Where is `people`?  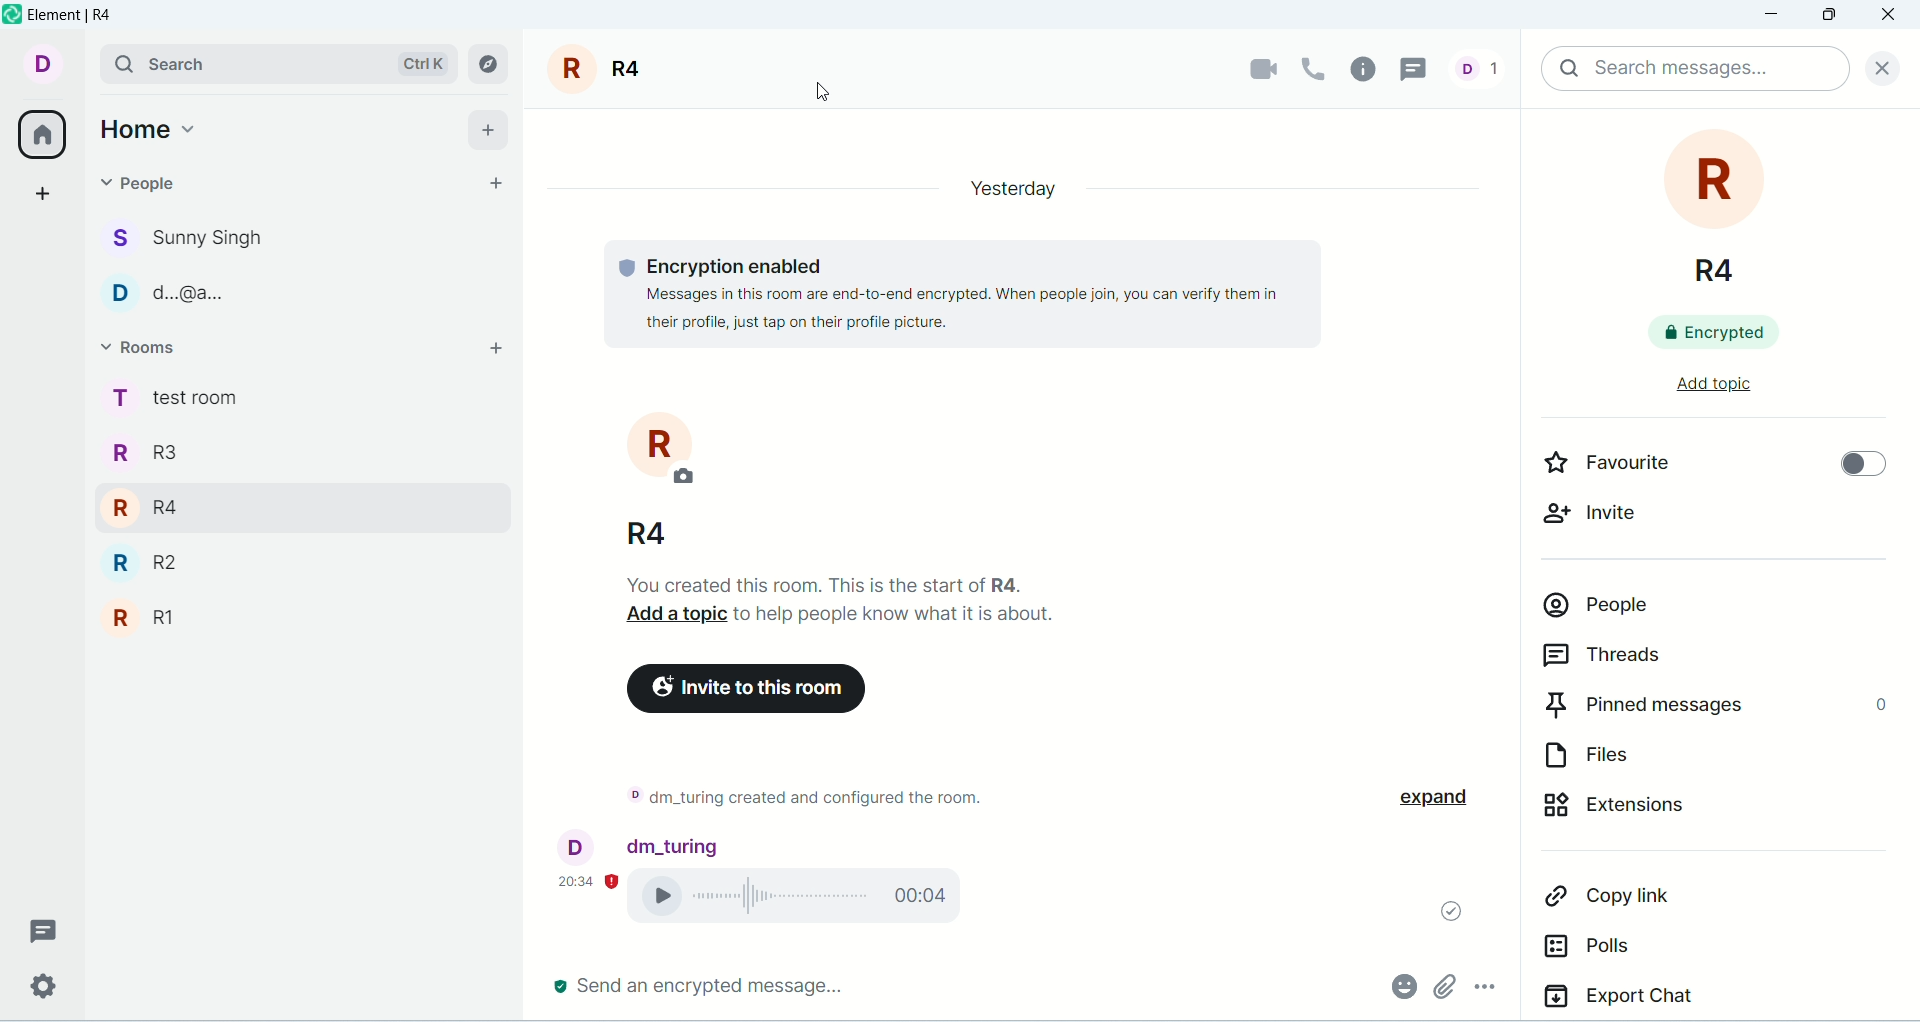
people is located at coordinates (1693, 613).